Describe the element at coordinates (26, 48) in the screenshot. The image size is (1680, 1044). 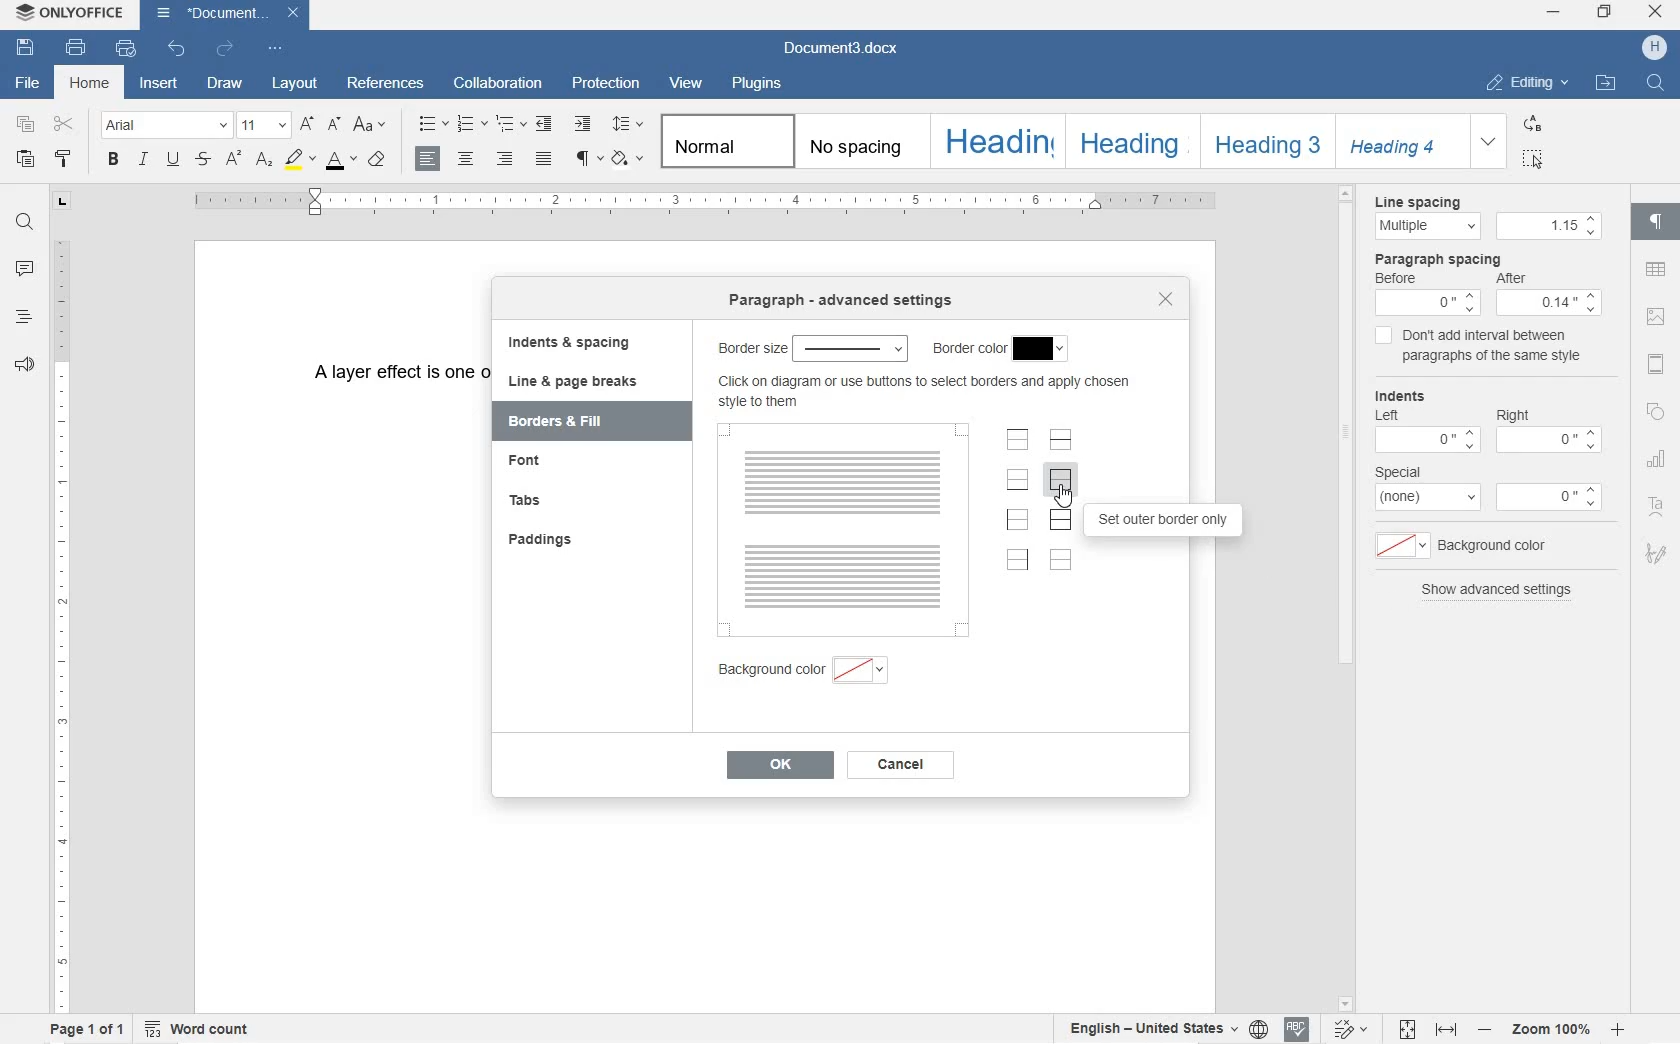
I see `SAVE` at that location.